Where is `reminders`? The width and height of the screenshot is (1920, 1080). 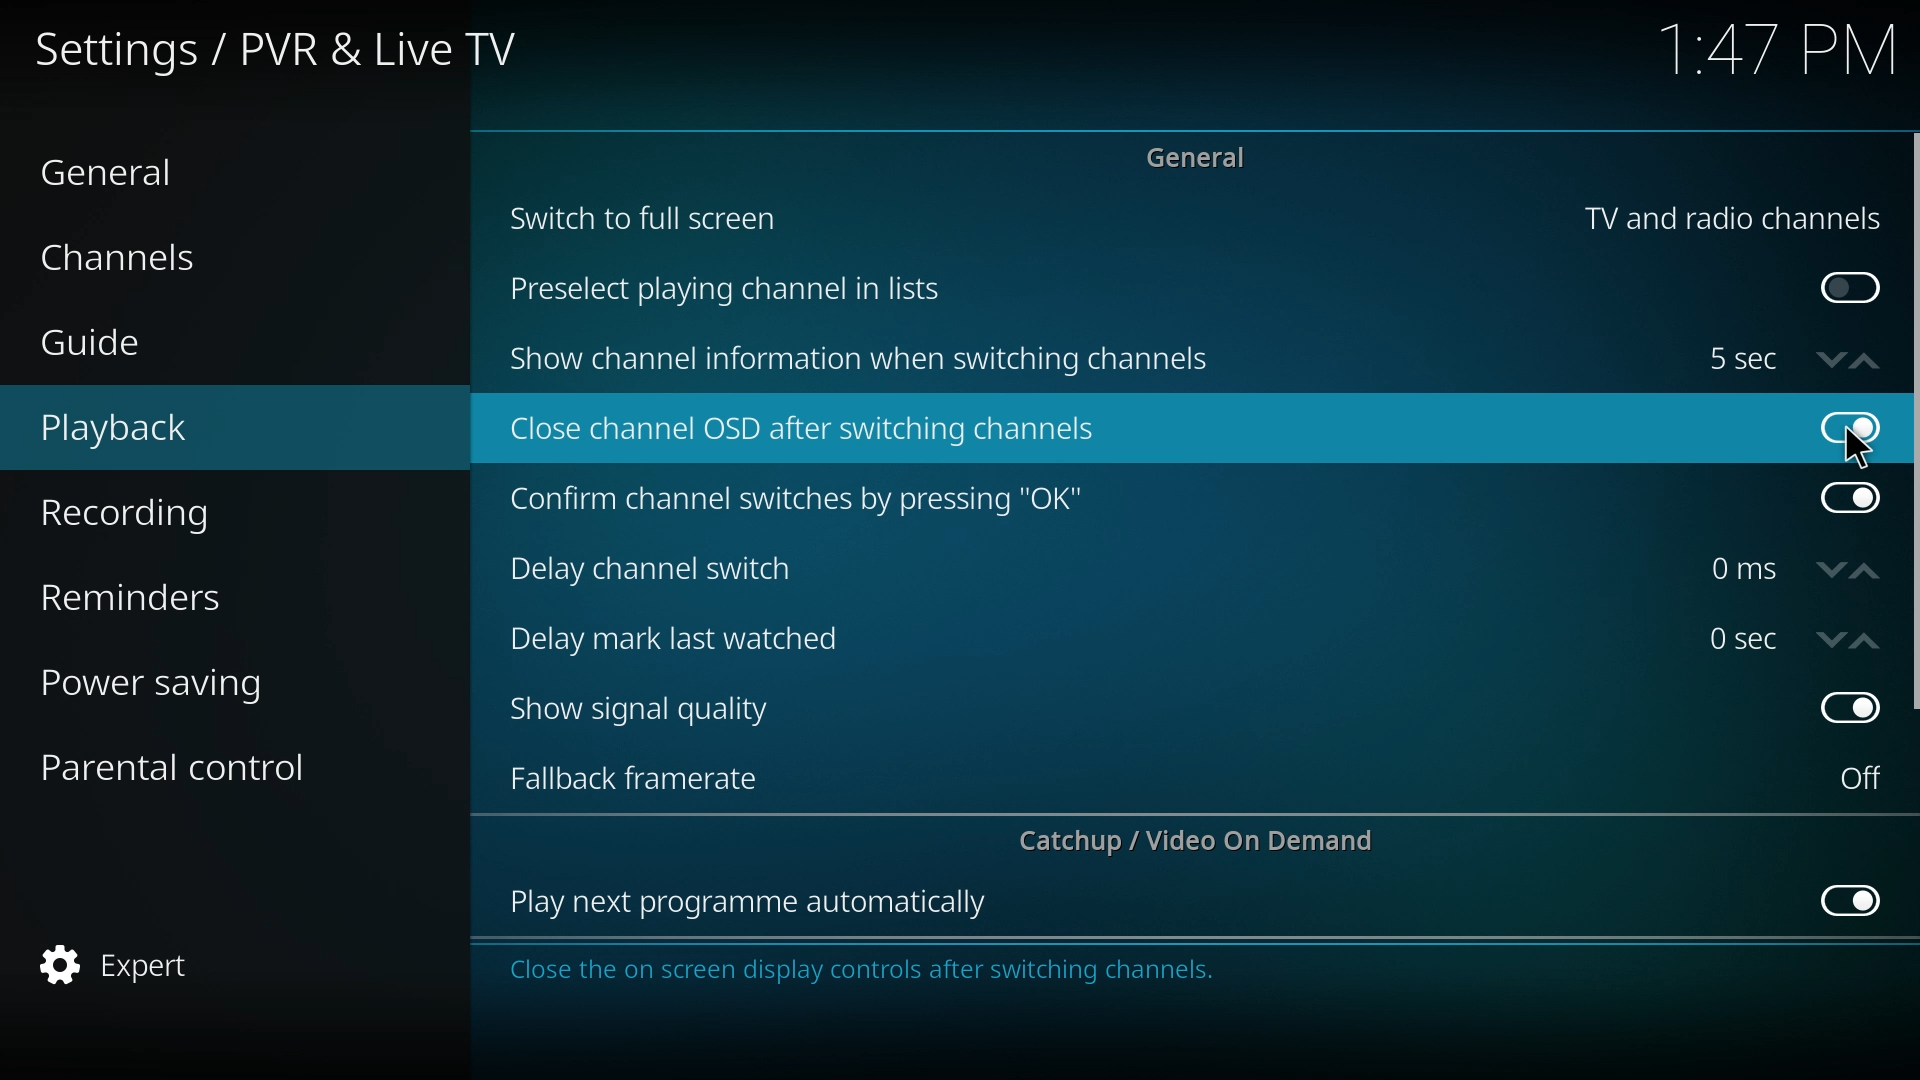
reminders is located at coordinates (180, 593).